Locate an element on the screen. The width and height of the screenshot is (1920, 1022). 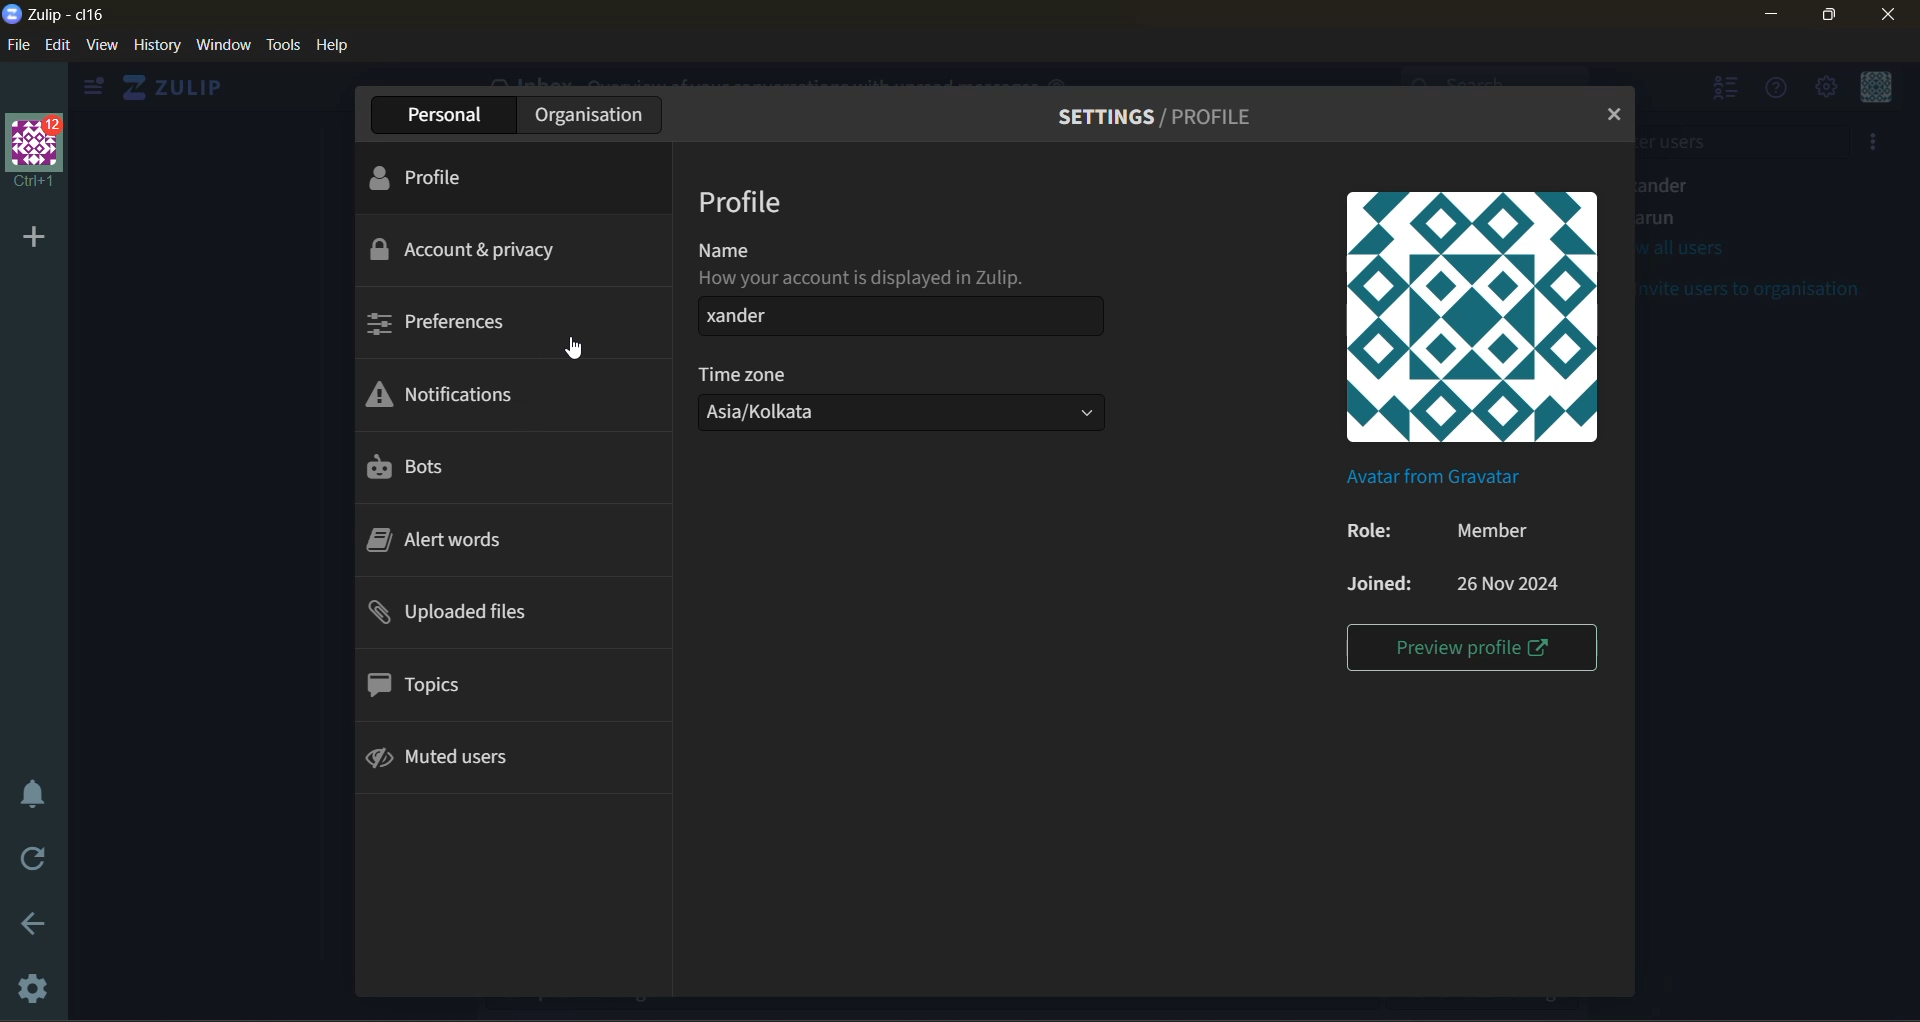
notifications is located at coordinates (448, 396).